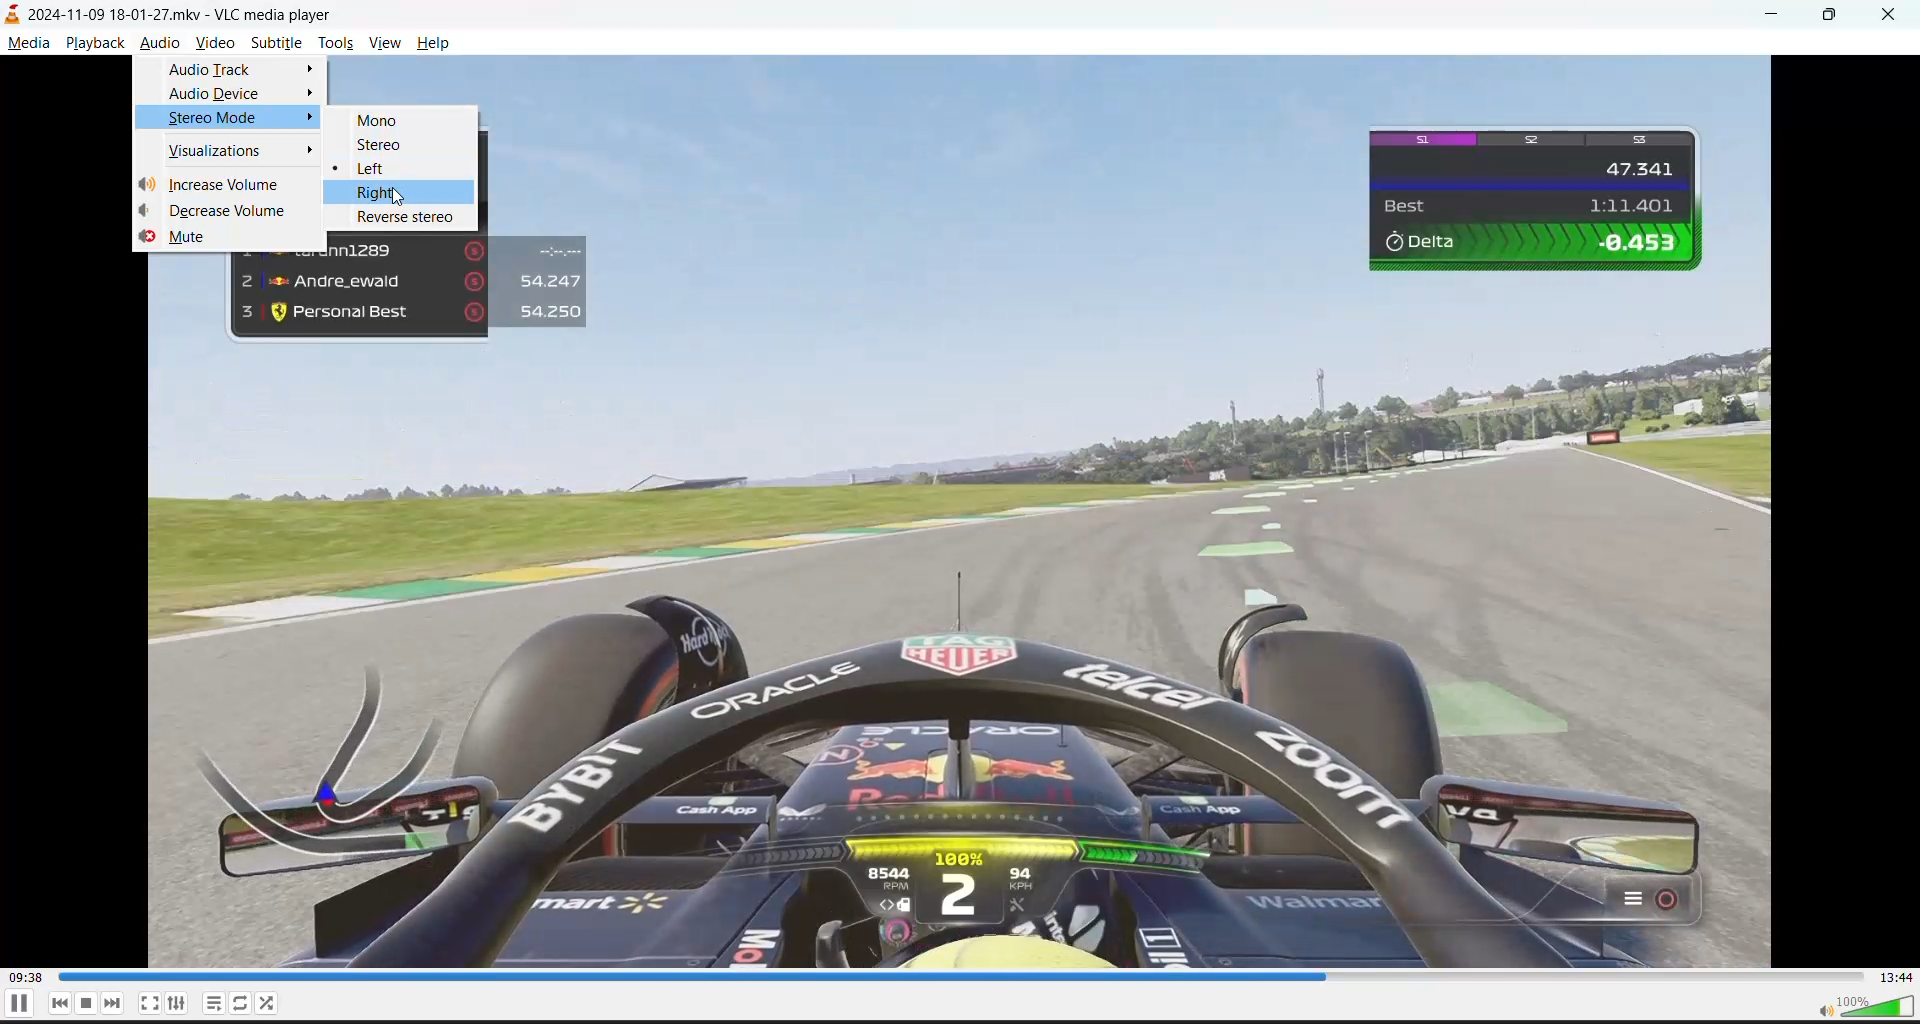  Describe the element at coordinates (60, 1003) in the screenshot. I see `previous` at that location.